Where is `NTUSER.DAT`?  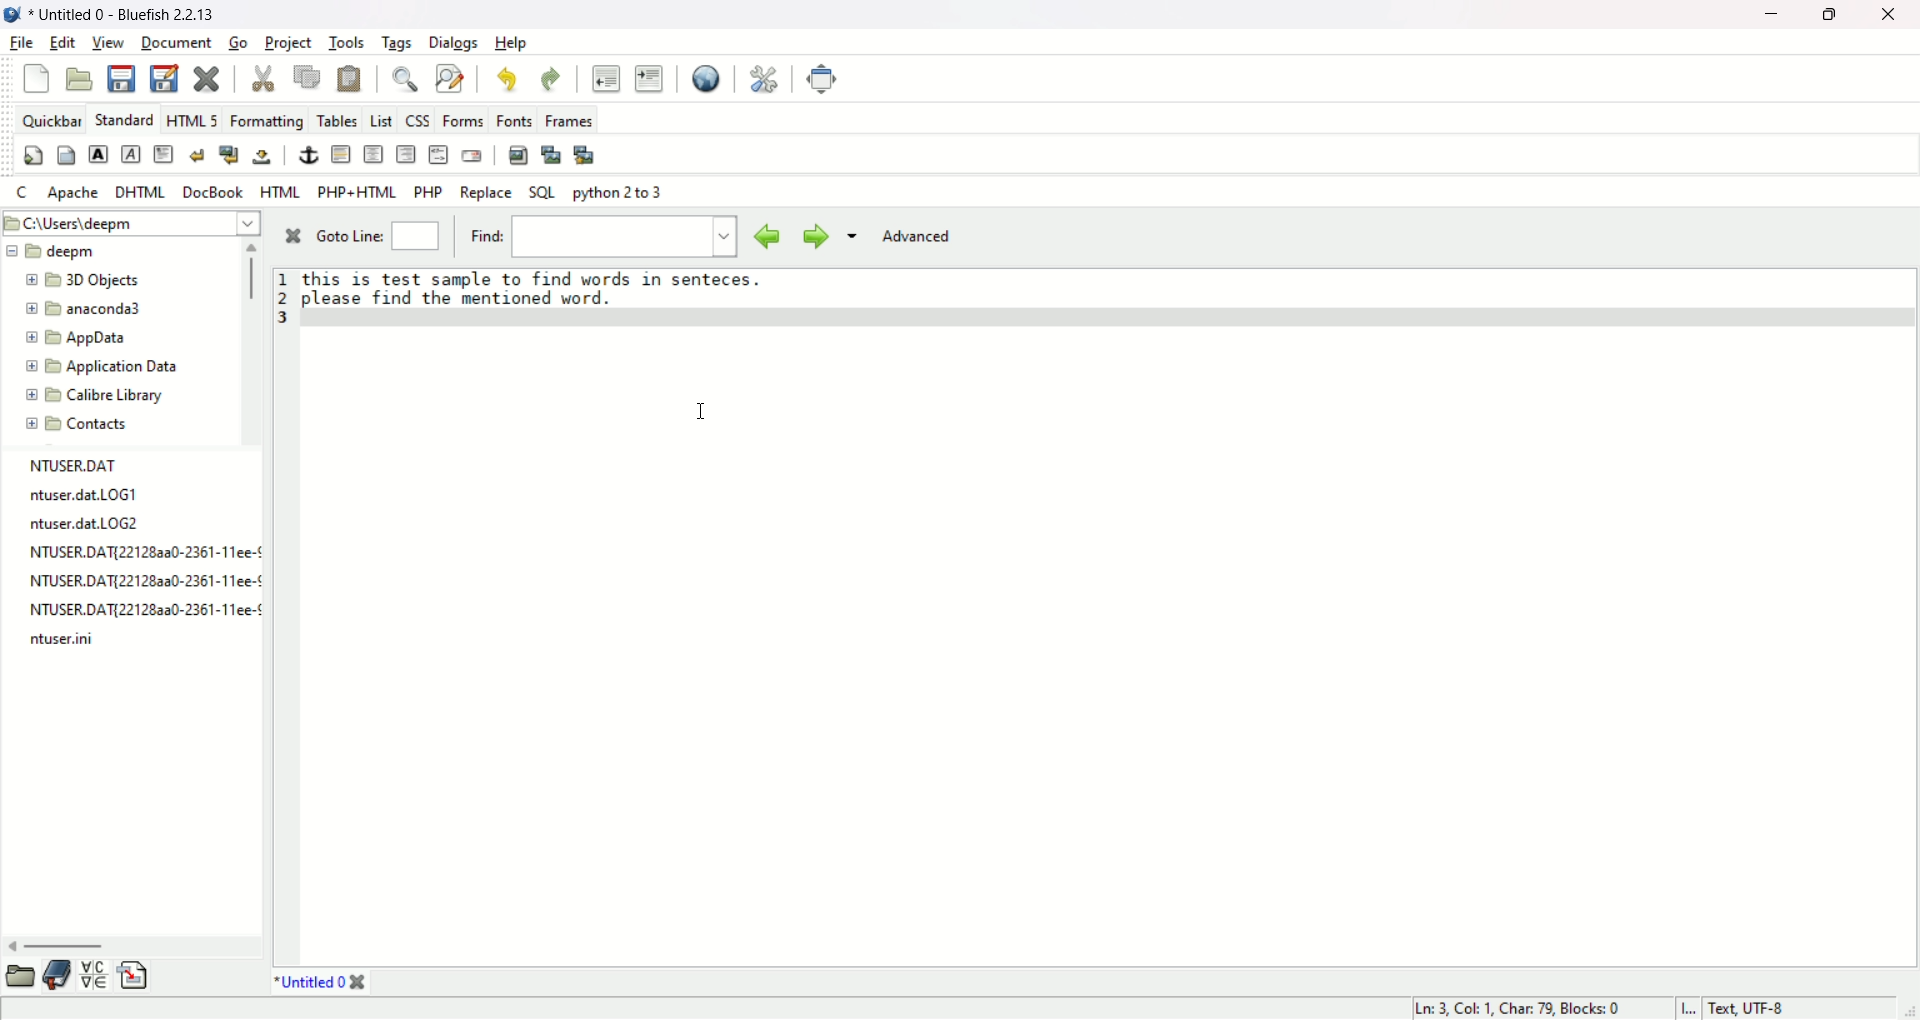 NTUSER.DAT is located at coordinates (79, 464).